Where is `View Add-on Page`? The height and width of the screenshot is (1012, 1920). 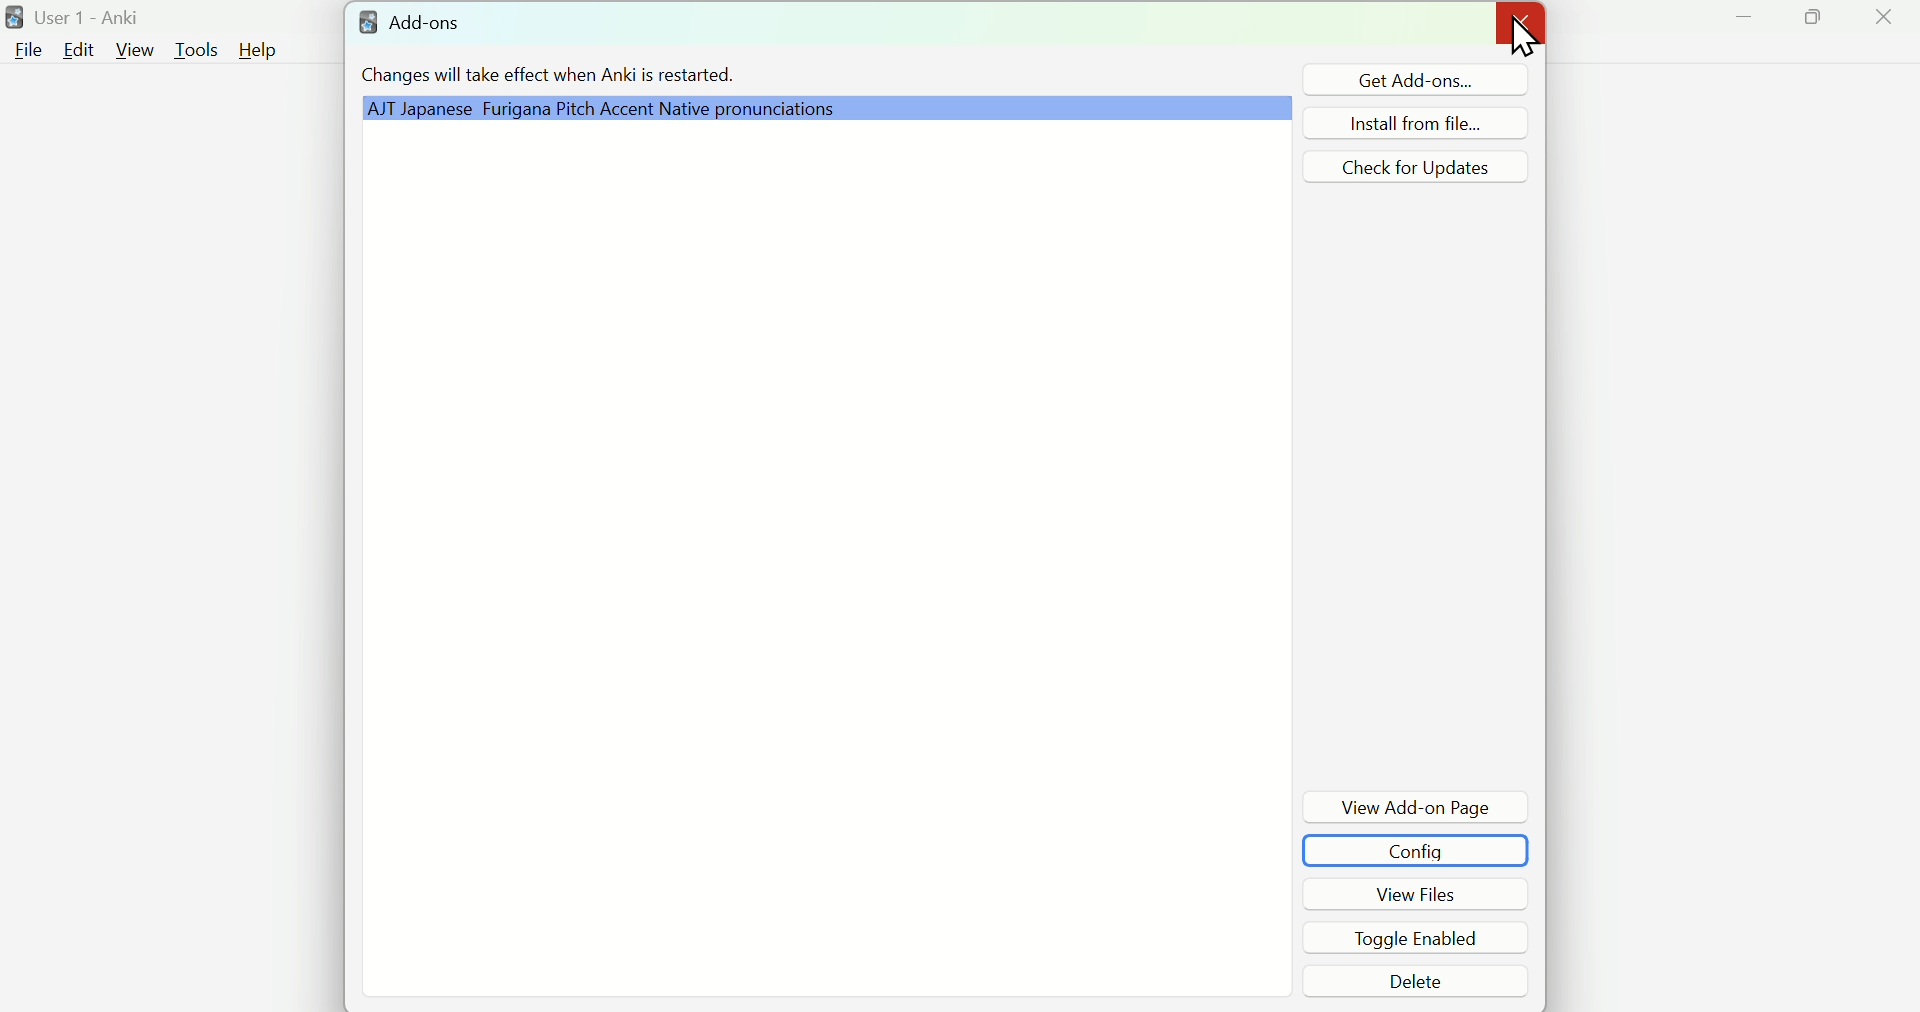 View Add-on Page is located at coordinates (1419, 810).